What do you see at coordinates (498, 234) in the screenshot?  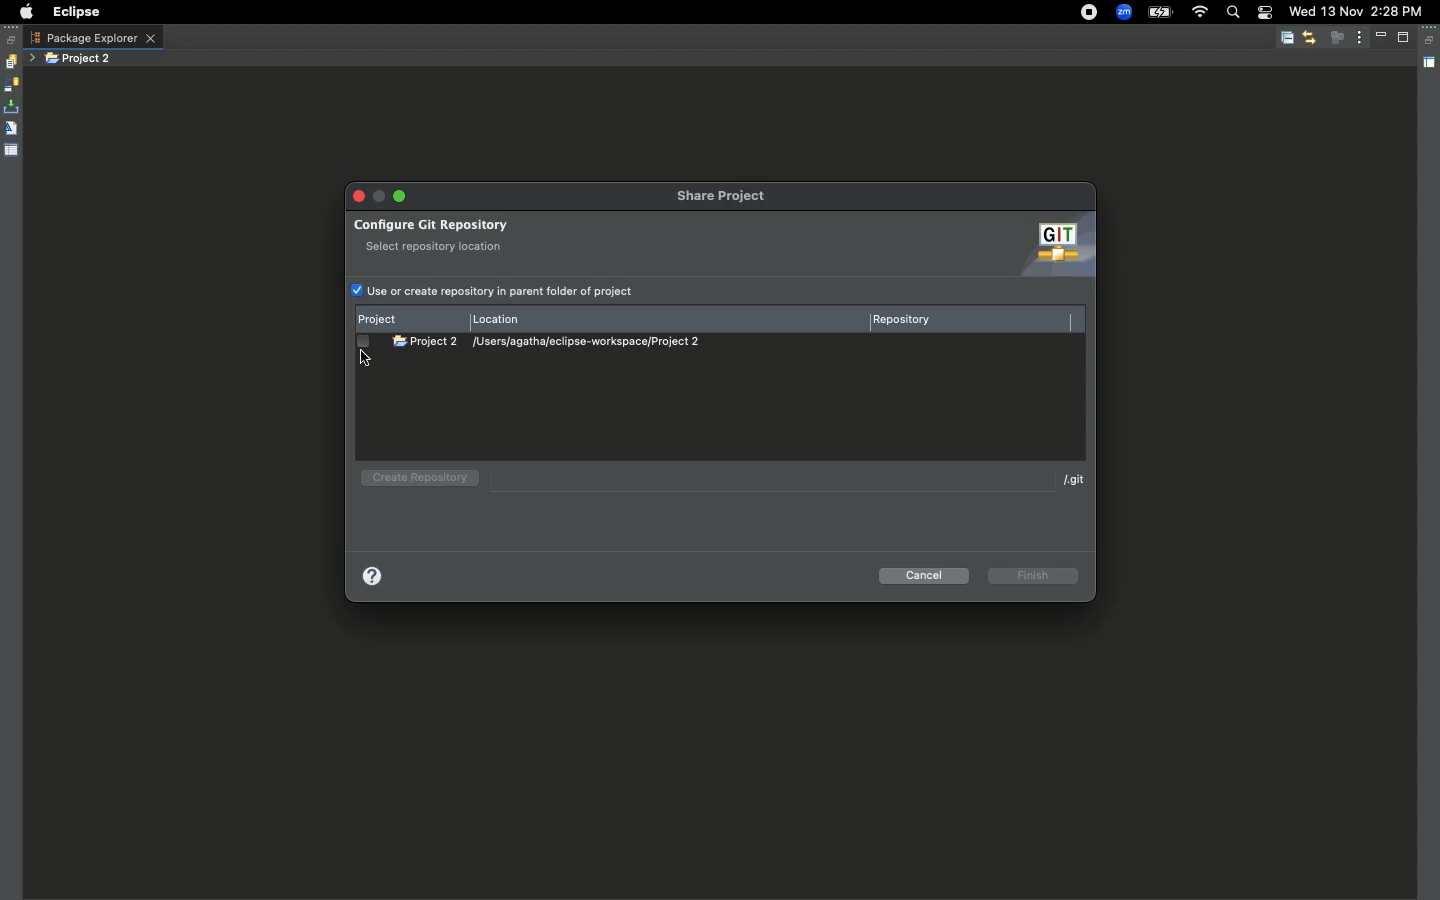 I see `Configure Git repository Select an existing repository or create a new one` at bounding box center [498, 234].